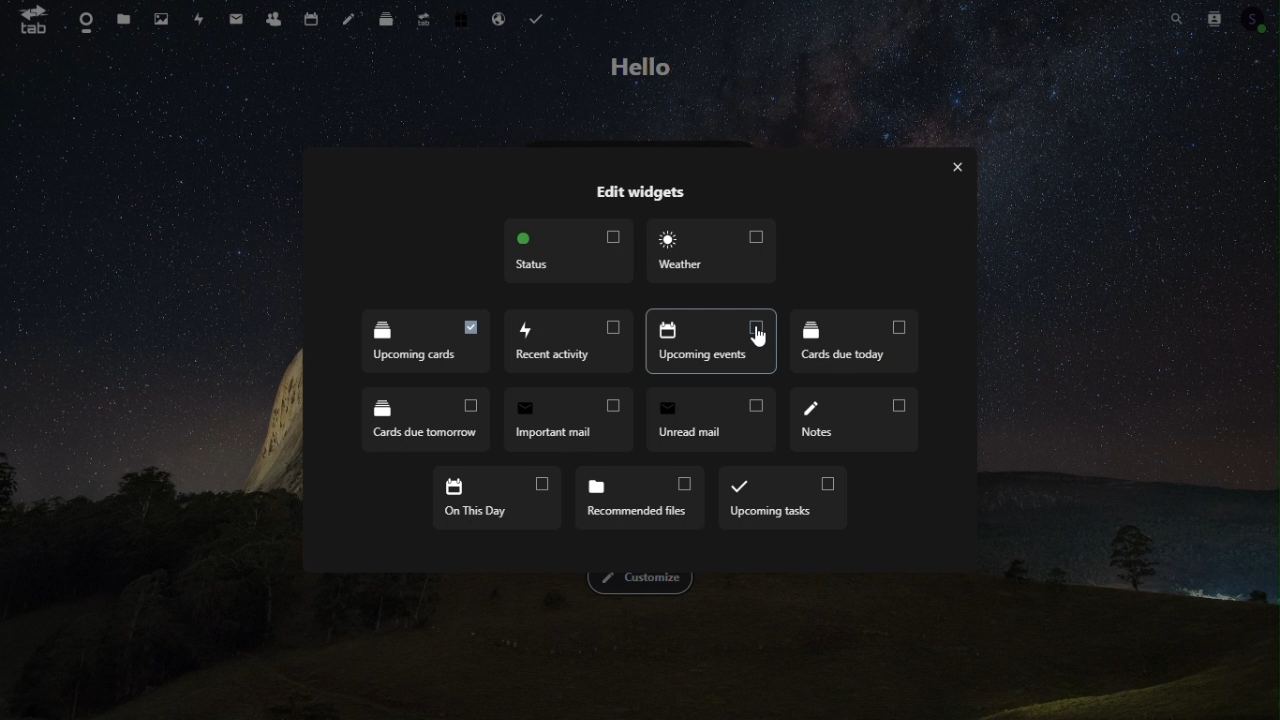  I want to click on Email hosting, so click(498, 15).